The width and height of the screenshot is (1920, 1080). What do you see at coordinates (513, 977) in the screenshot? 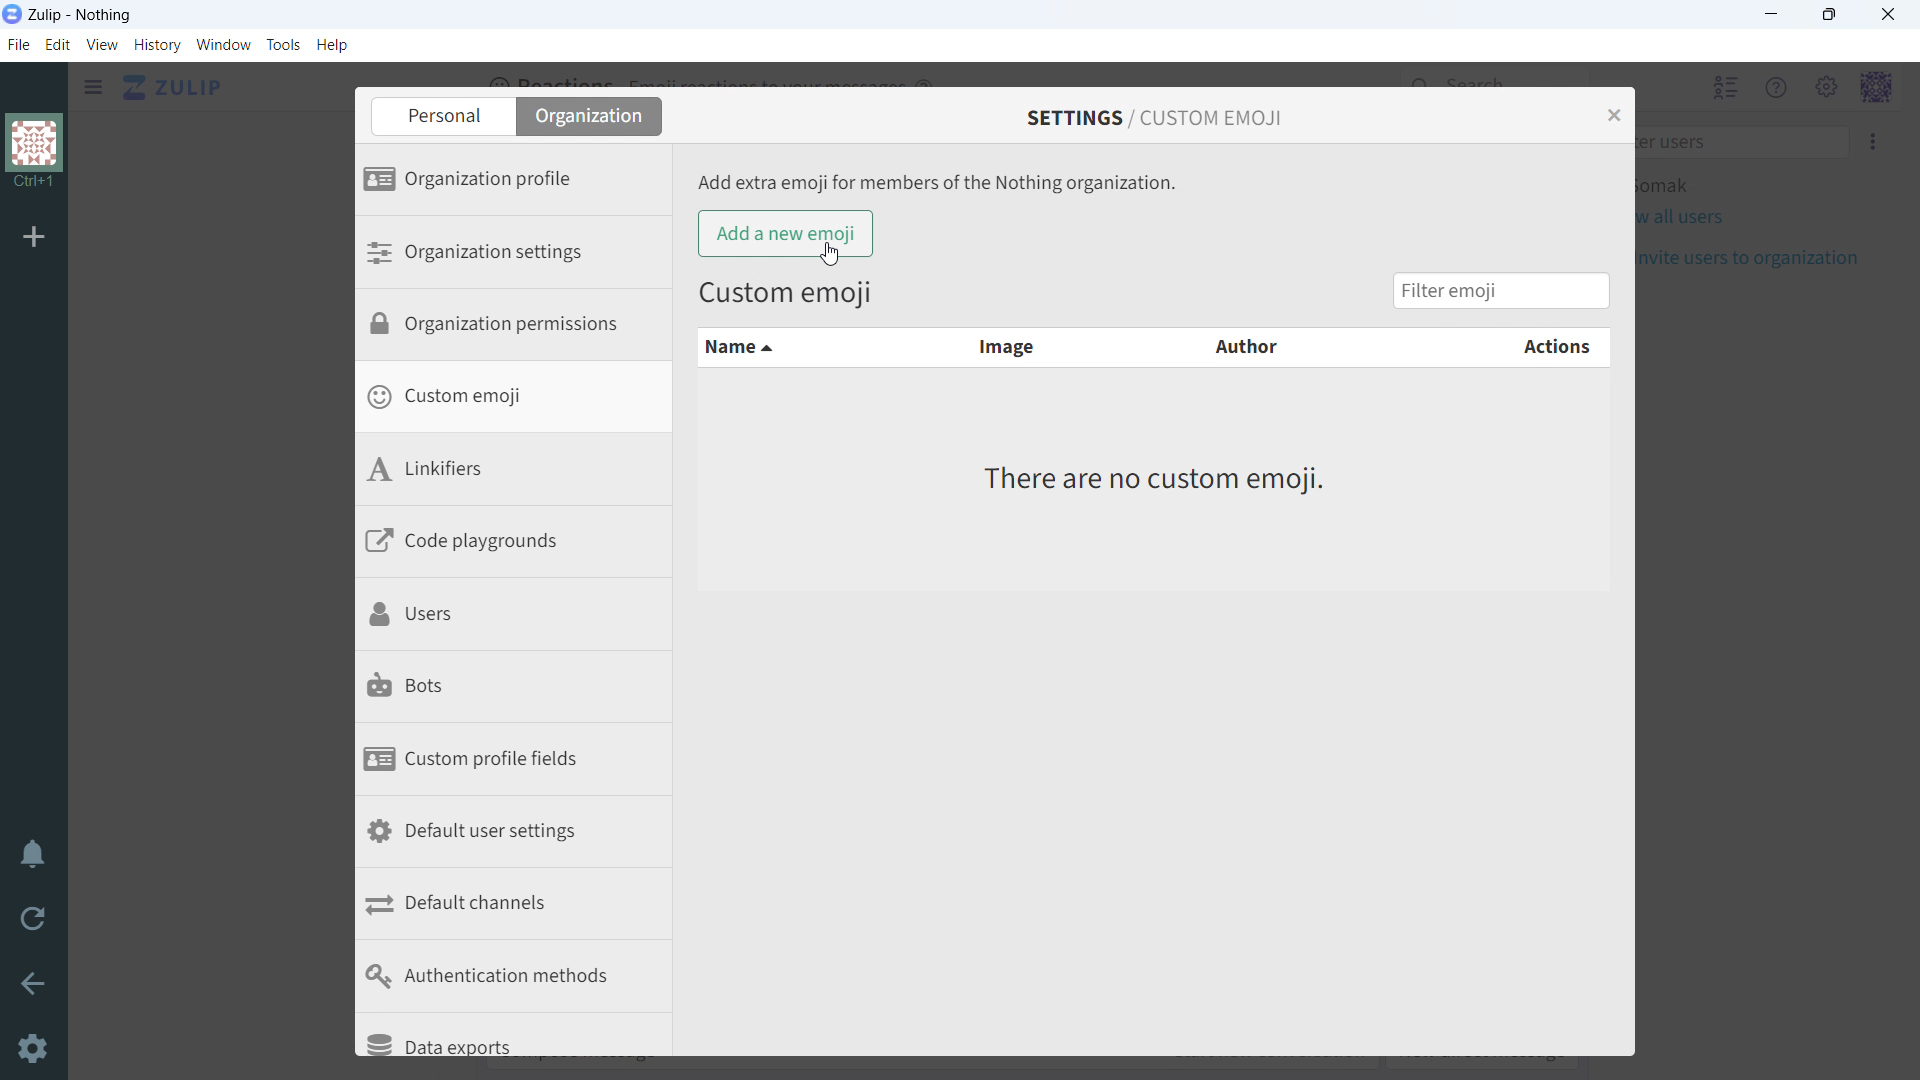
I see `authentication methods` at bounding box center [513, 977].